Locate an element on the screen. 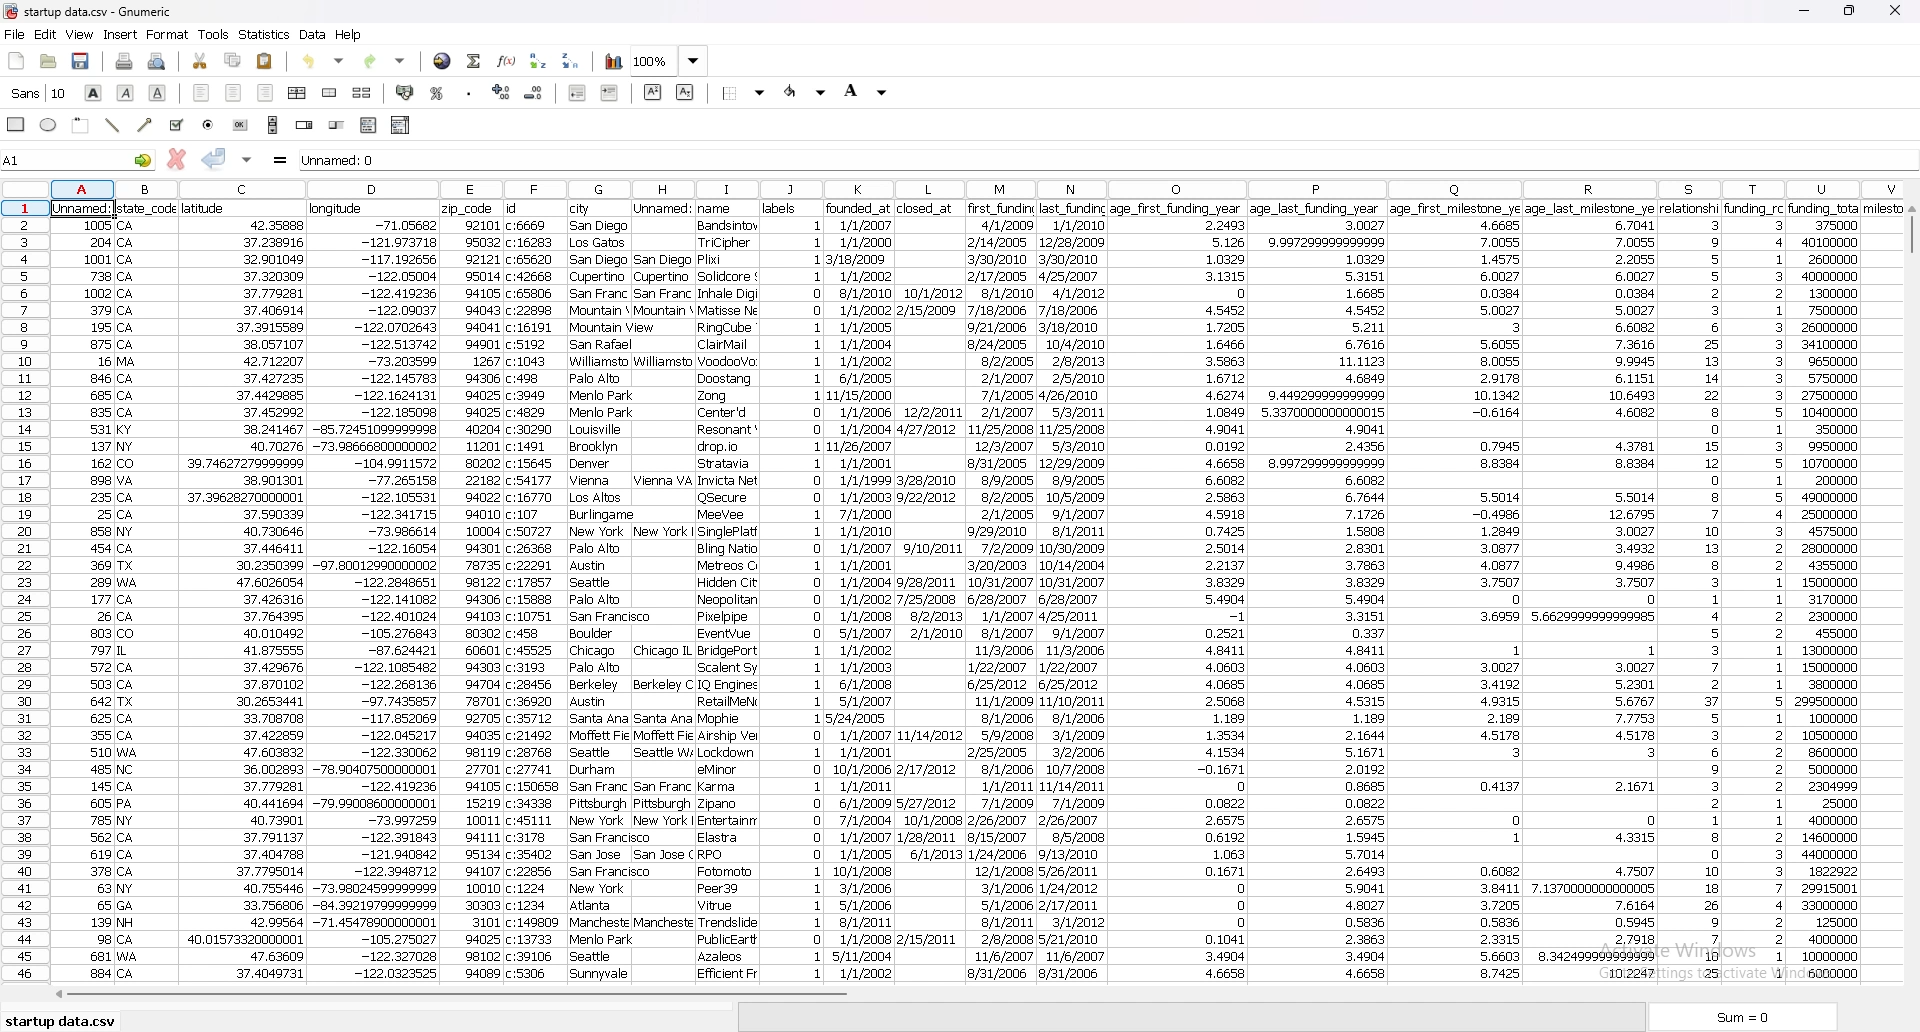 Image resolution: width=1920 pixels, height=1032 pixels. split merged cell is located at coordinates (362, 93).